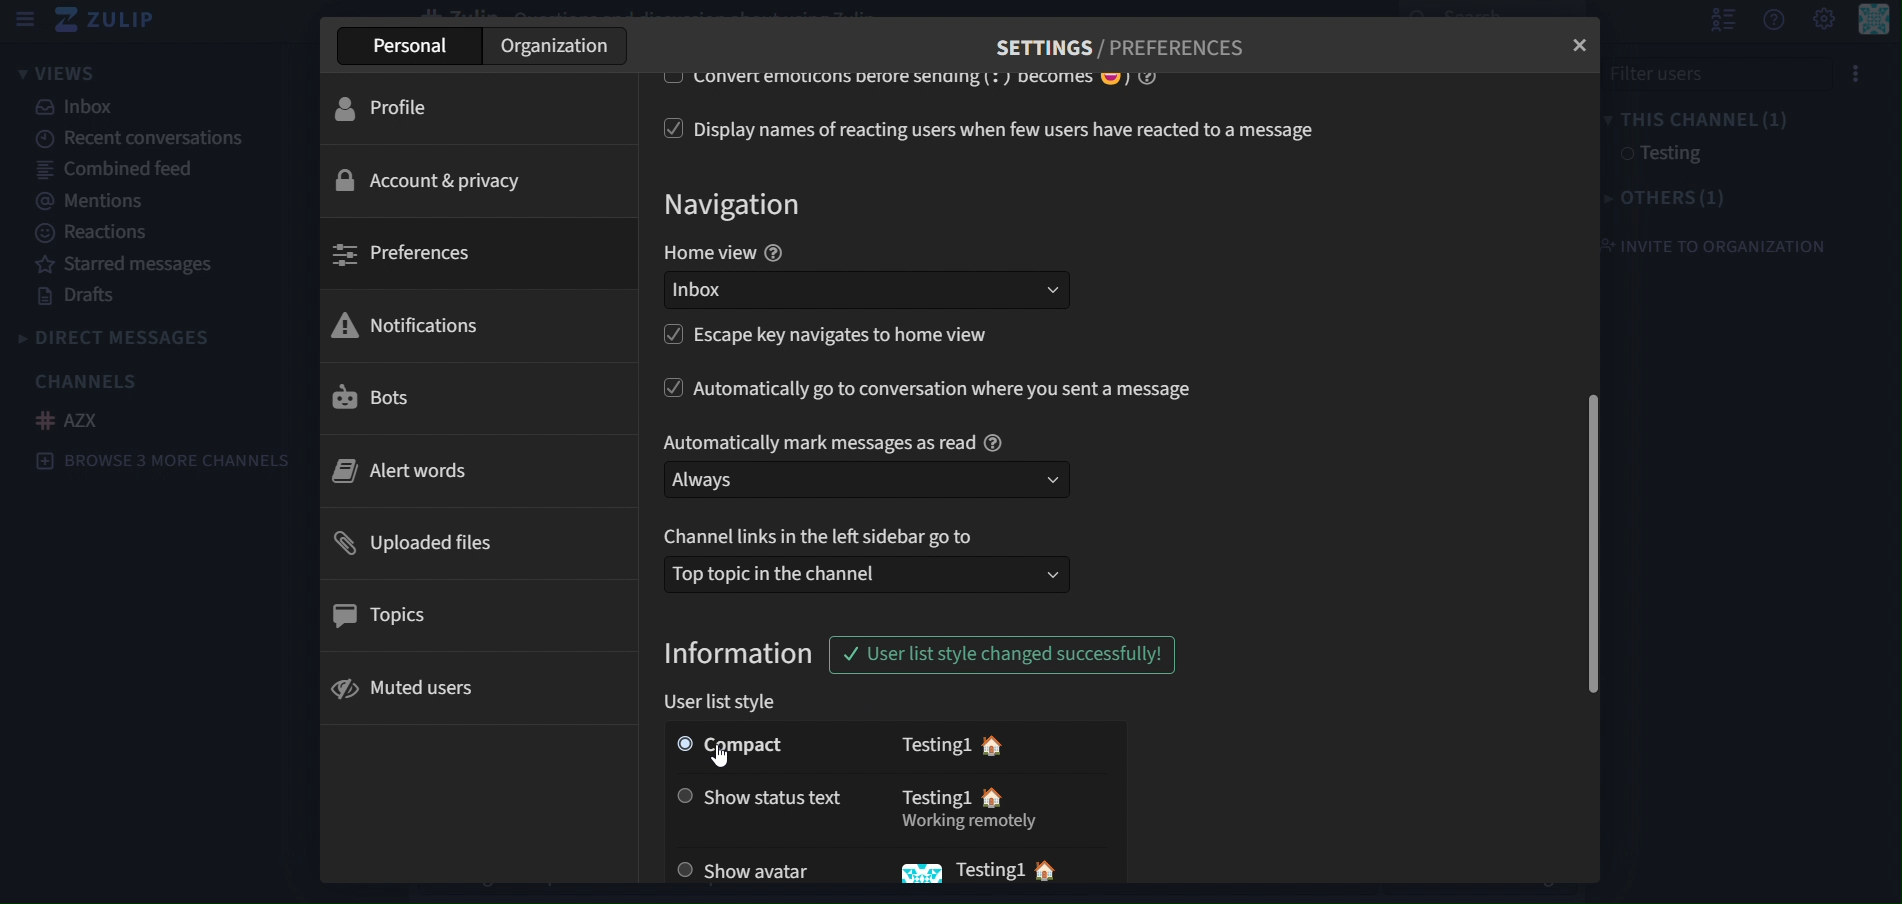 The width and height of the screenshot is (1902, 904). I want to click on others(1), so click(1669, 196).